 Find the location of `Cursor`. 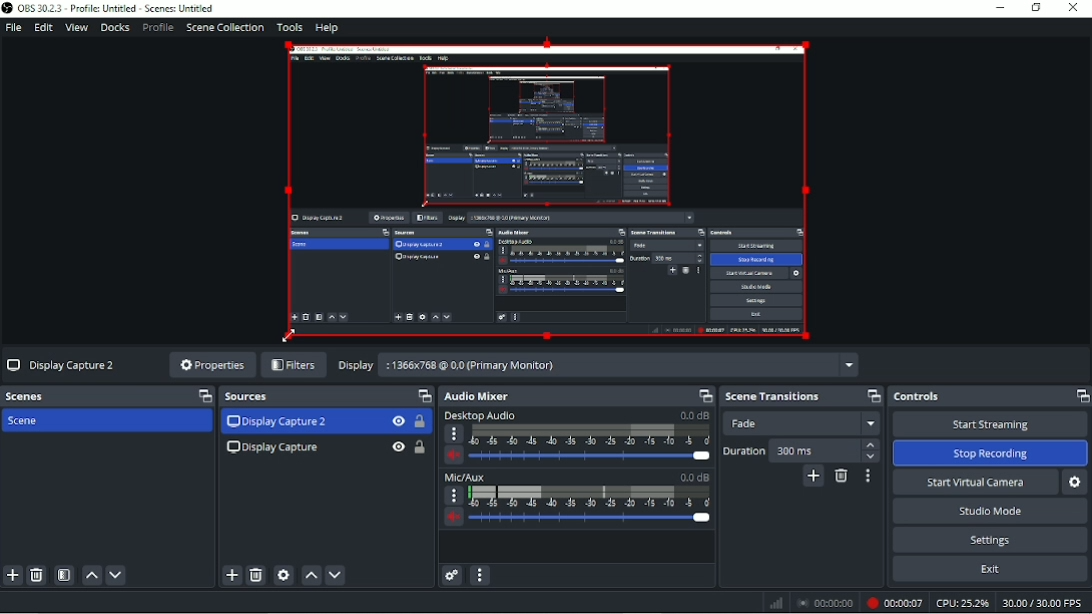

Cursor is located at coordinates (287, 335).